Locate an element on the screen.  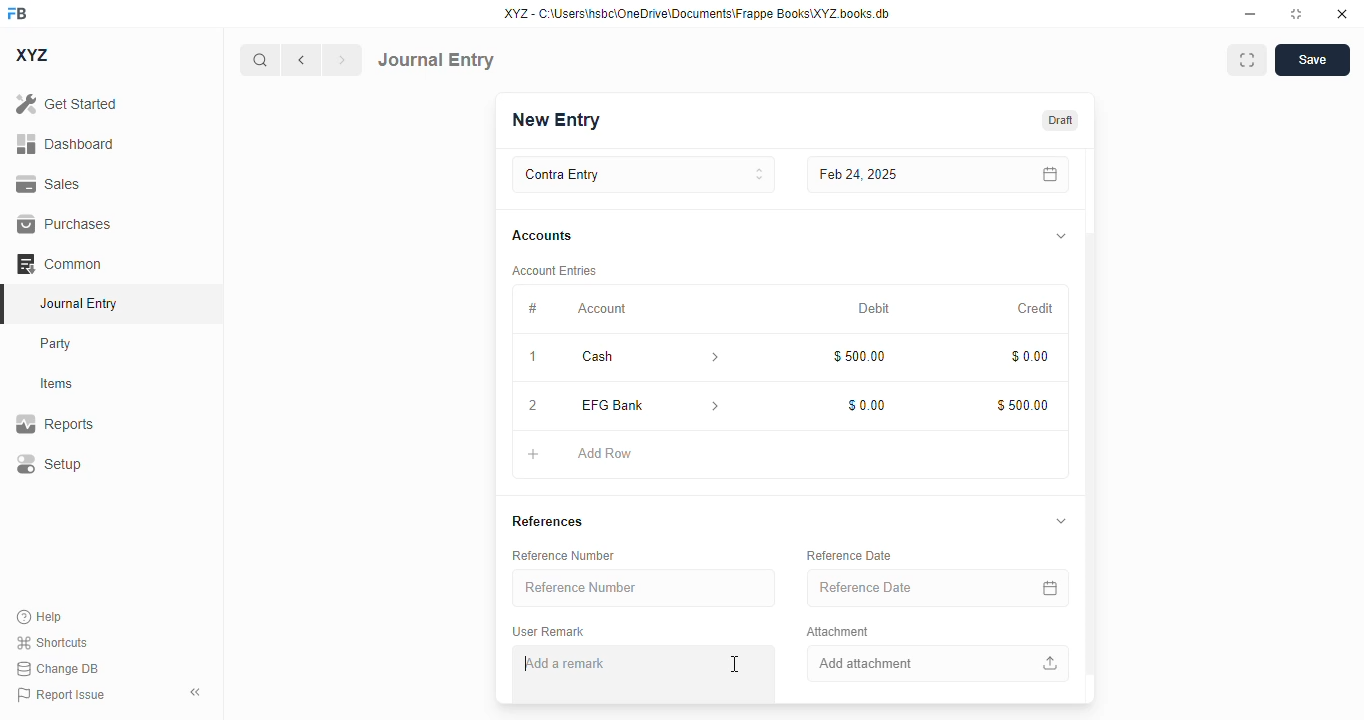
search is located at coordinates (259, 60).